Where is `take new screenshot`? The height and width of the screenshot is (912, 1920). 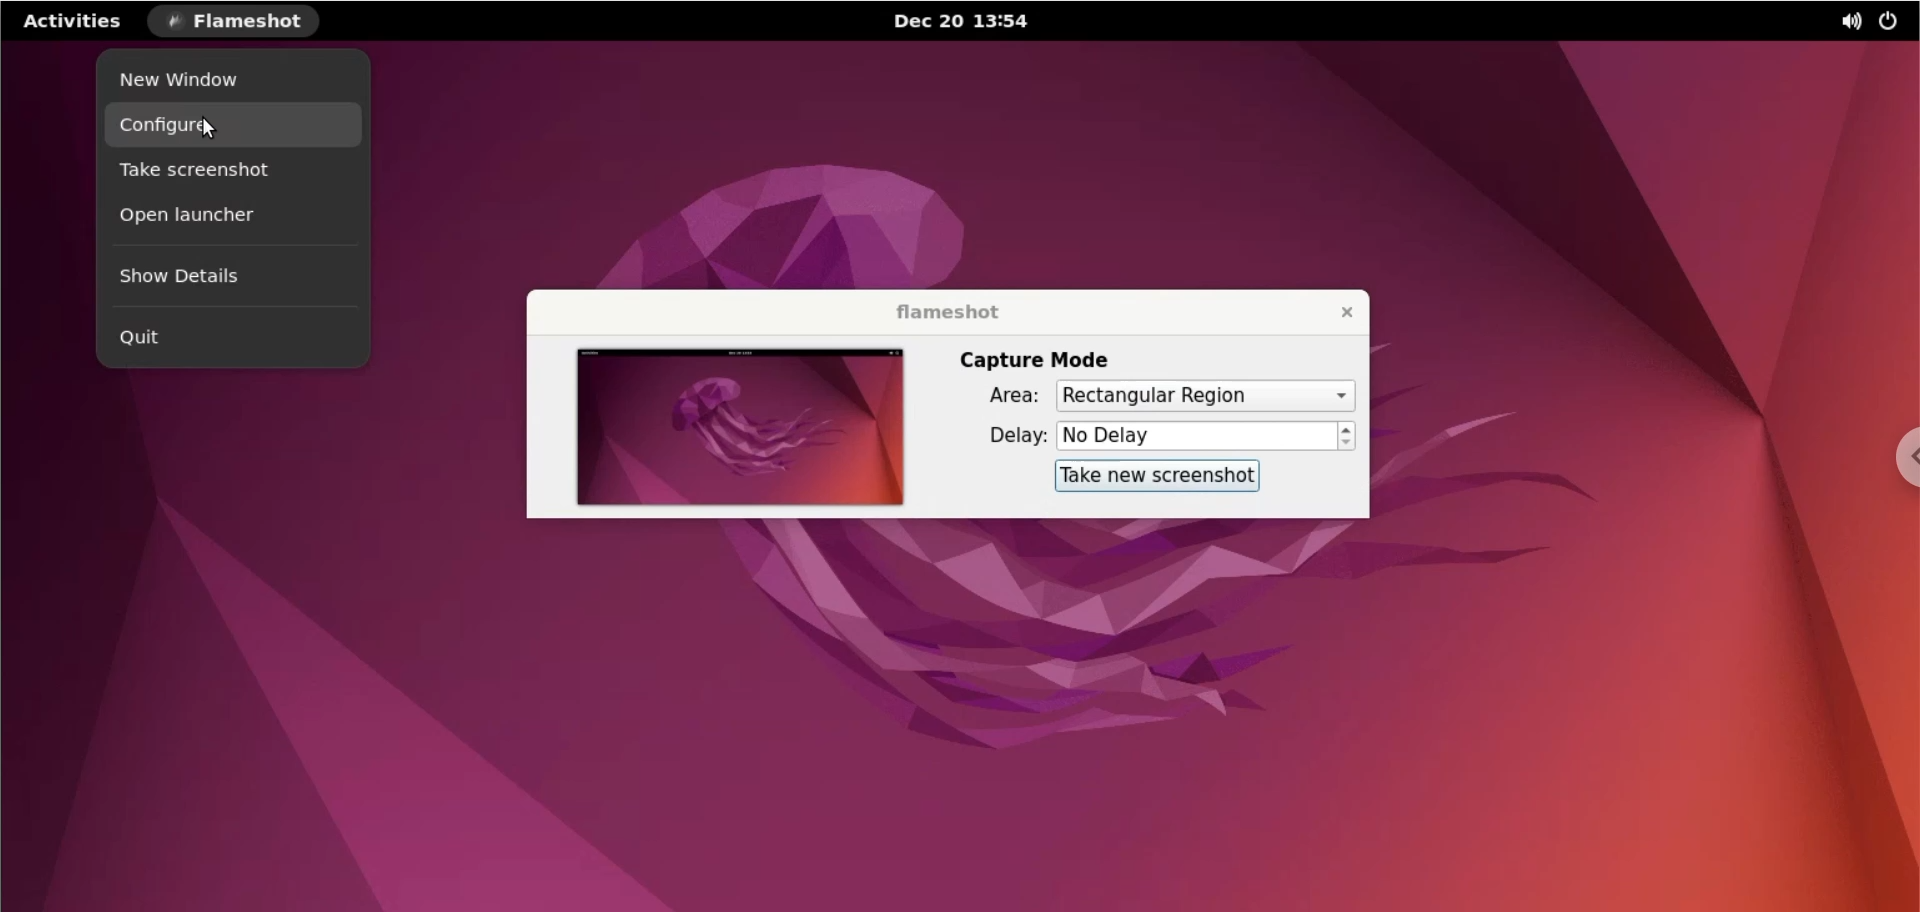
take new screenshot is located at coordinates (1153, 477).